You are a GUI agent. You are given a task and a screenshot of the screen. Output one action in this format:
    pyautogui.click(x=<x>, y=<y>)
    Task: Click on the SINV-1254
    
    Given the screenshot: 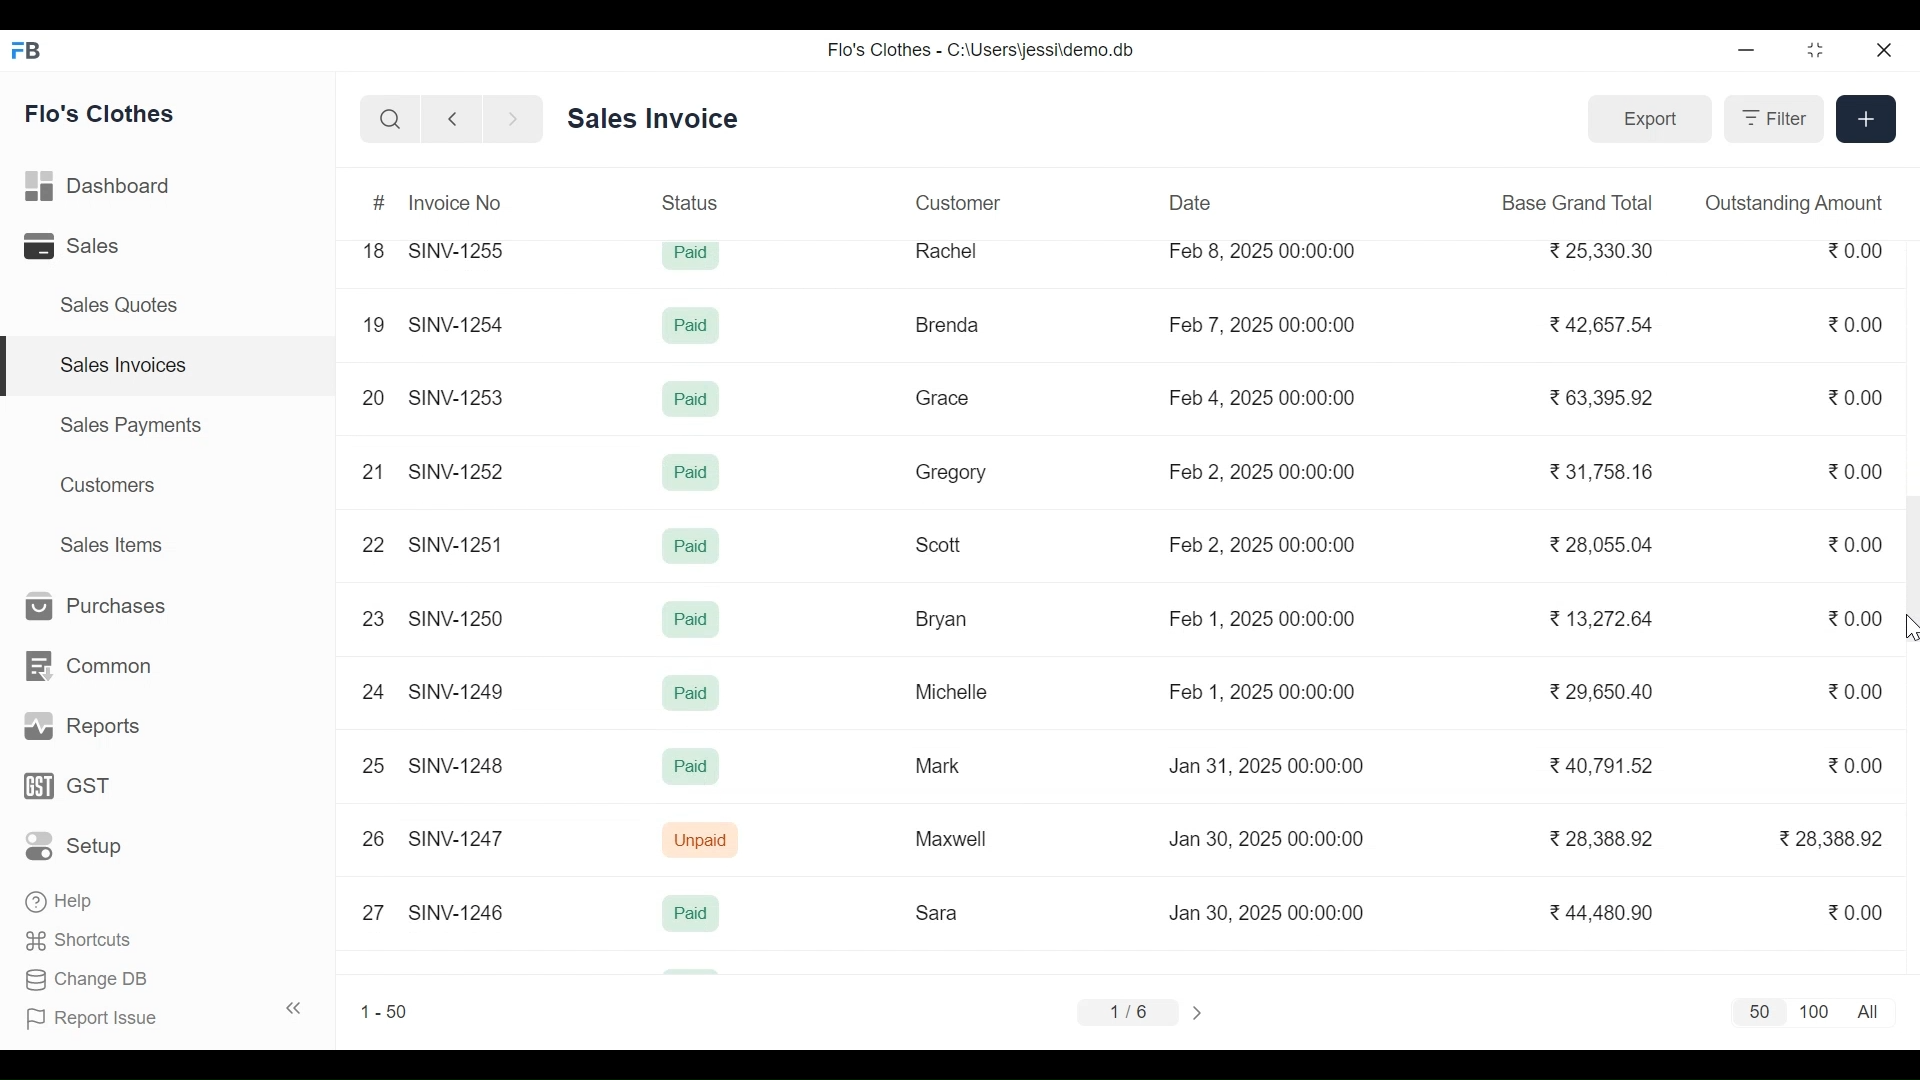 What is the action you would take?
    pyautogui.click(x=456, y=317)
    